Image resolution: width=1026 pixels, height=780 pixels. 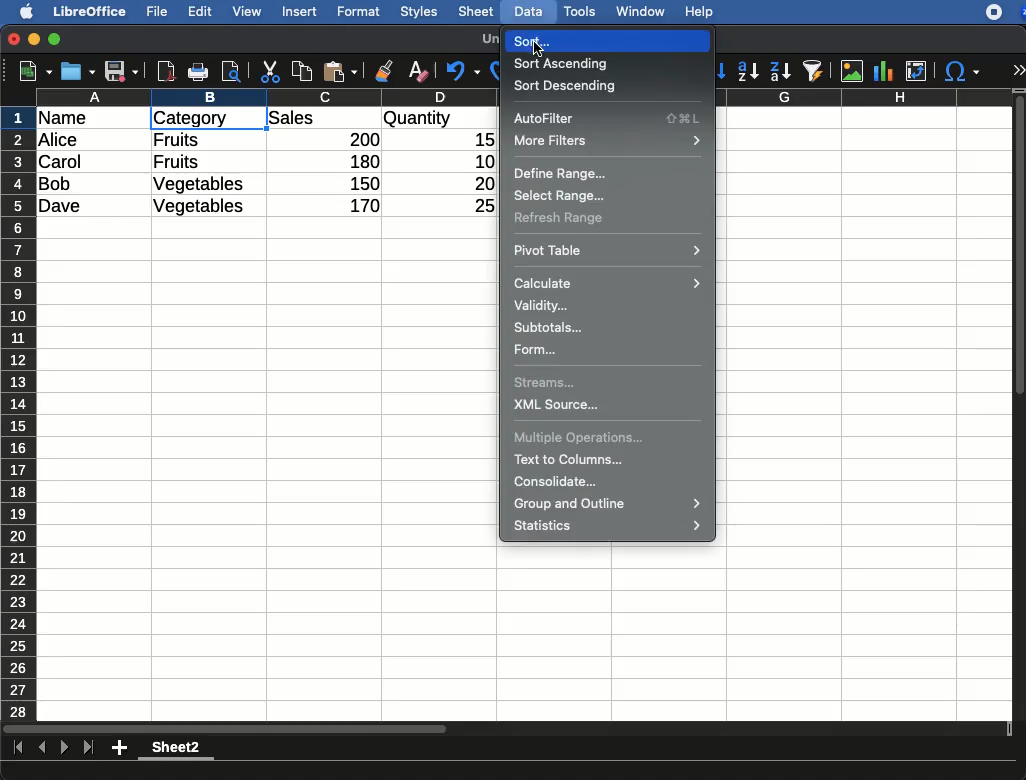 What do you see at coordinates (20, 413) in the screenshot?
I see `row` at bounding box center [20, 413].